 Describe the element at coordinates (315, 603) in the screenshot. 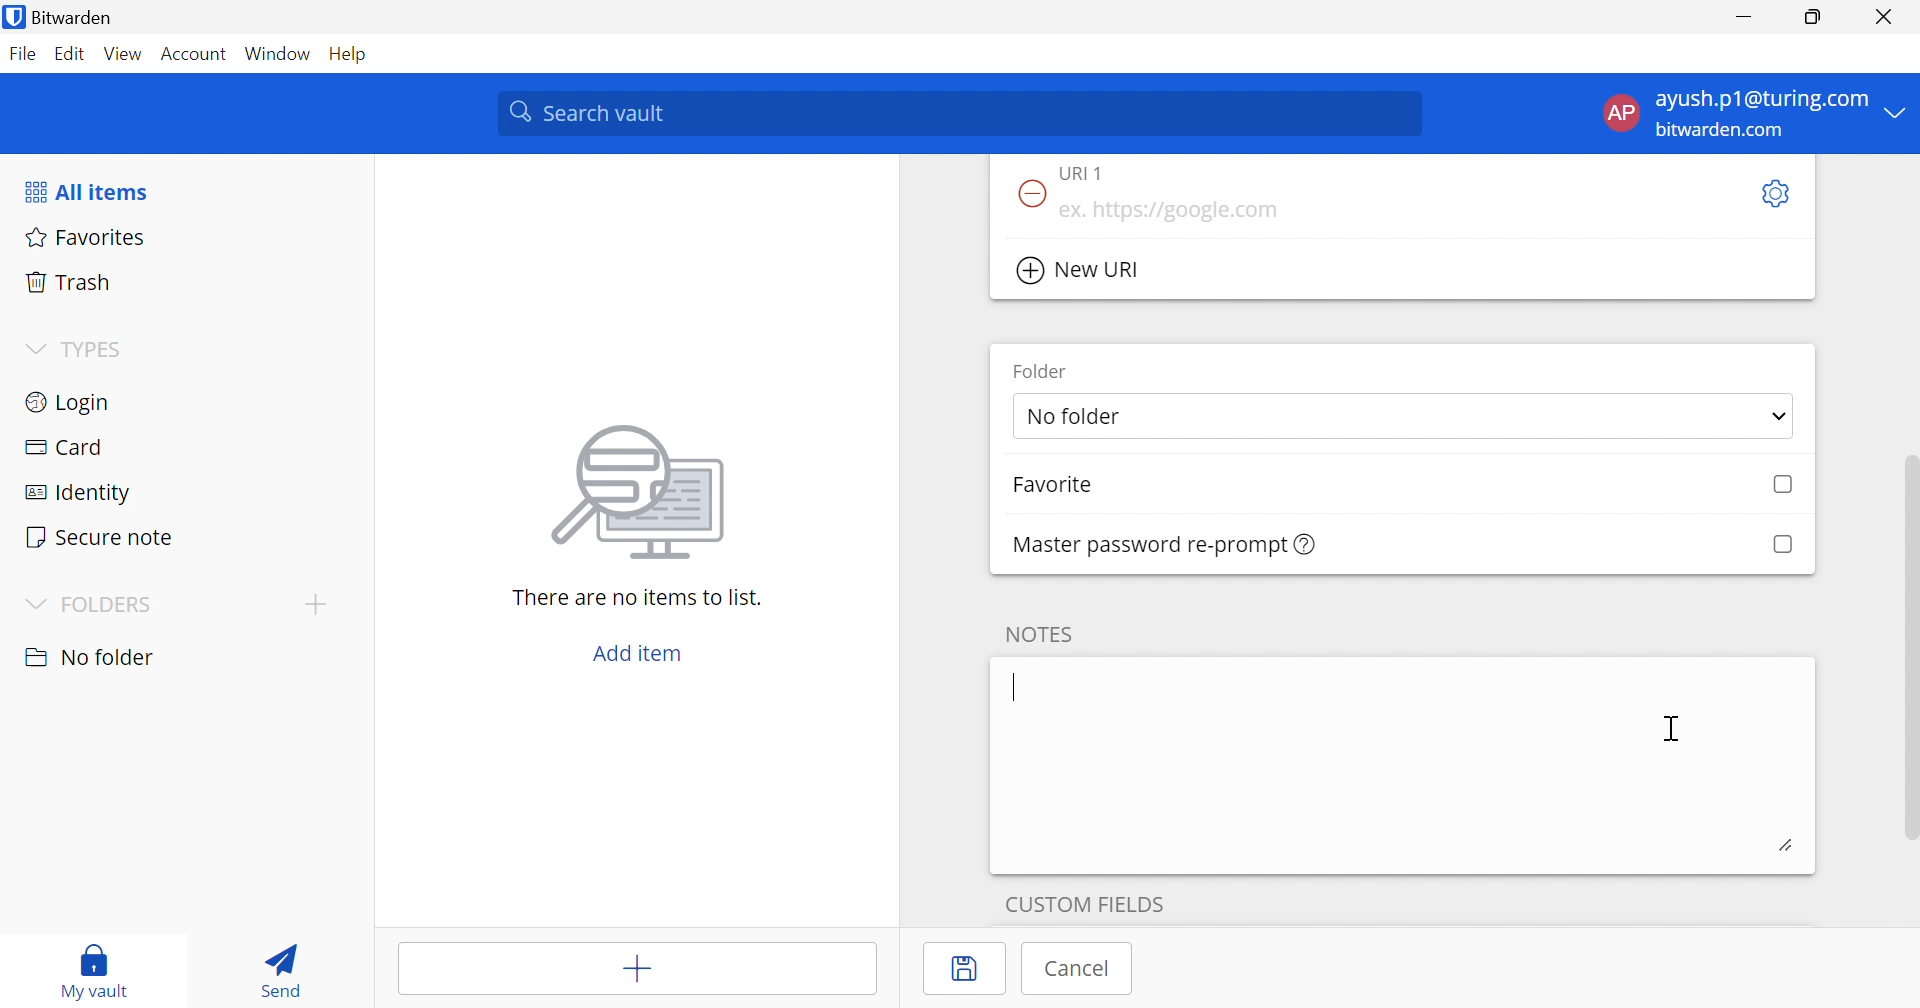

I see `Drop Down` at that location.